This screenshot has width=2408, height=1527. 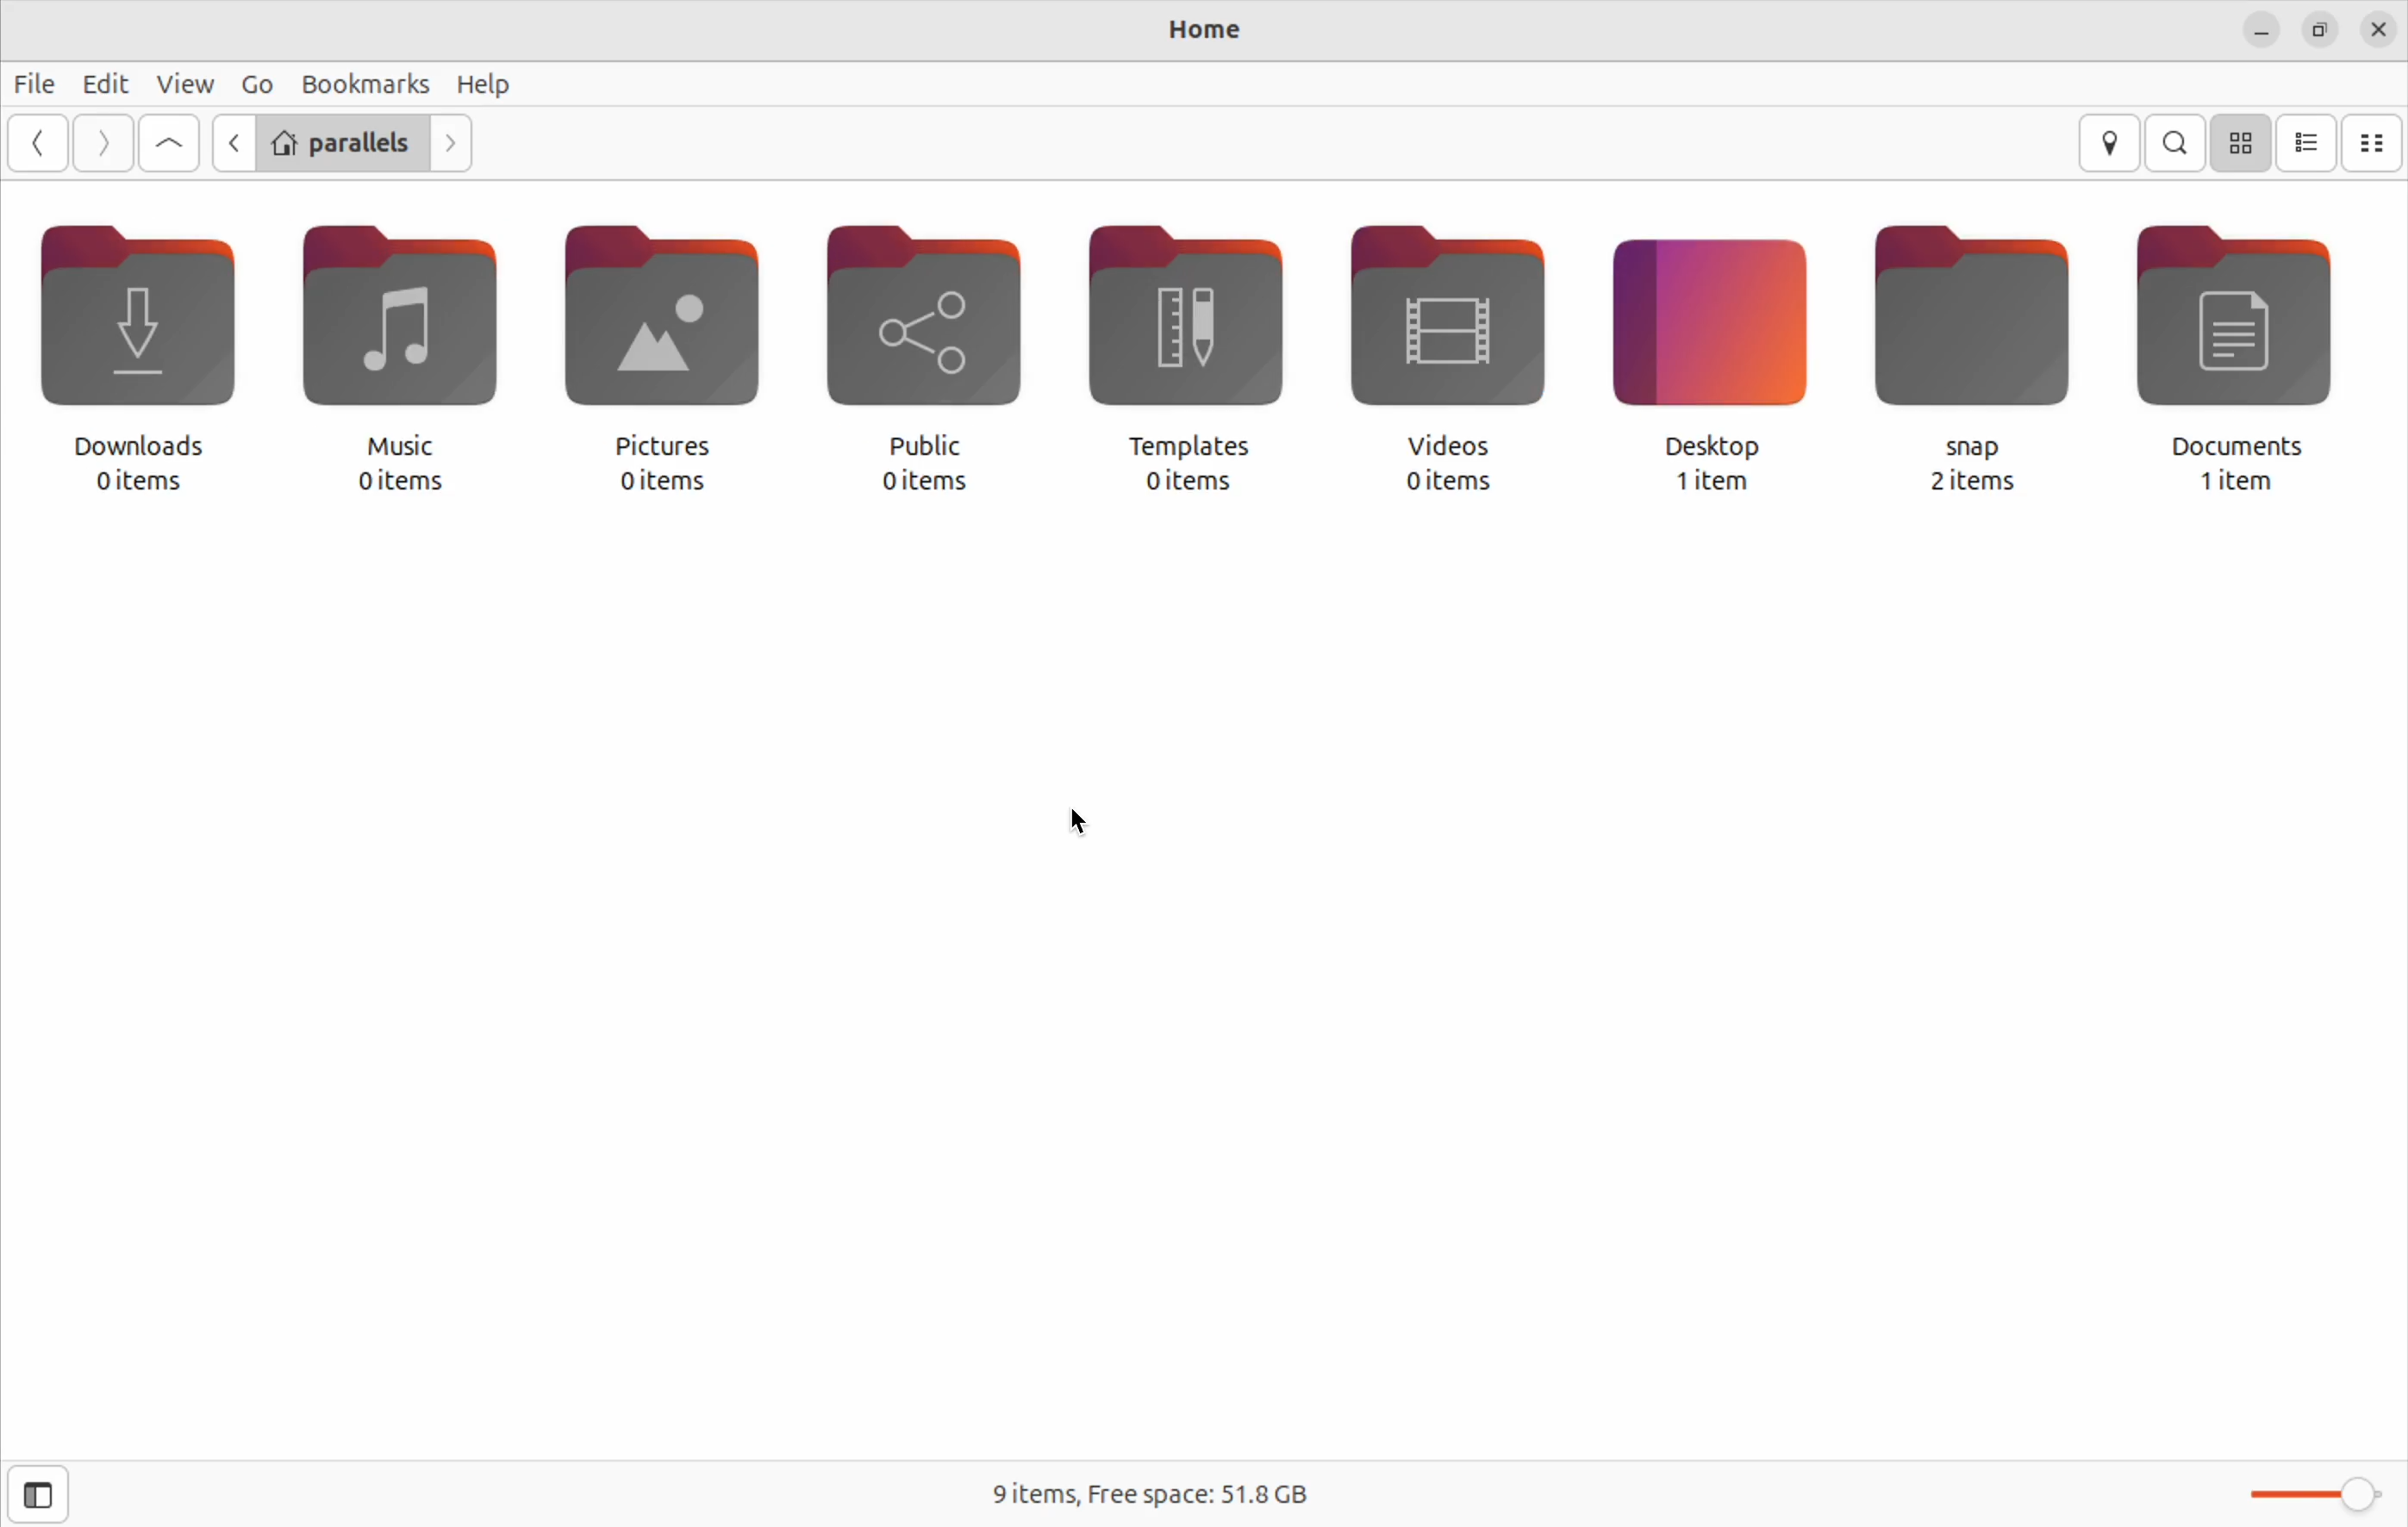 What do you see at coordinates (1145, 1498) in the screenshot?
I see `9 items free space 51.31 Gb` at bounding box center [1145, 1498].